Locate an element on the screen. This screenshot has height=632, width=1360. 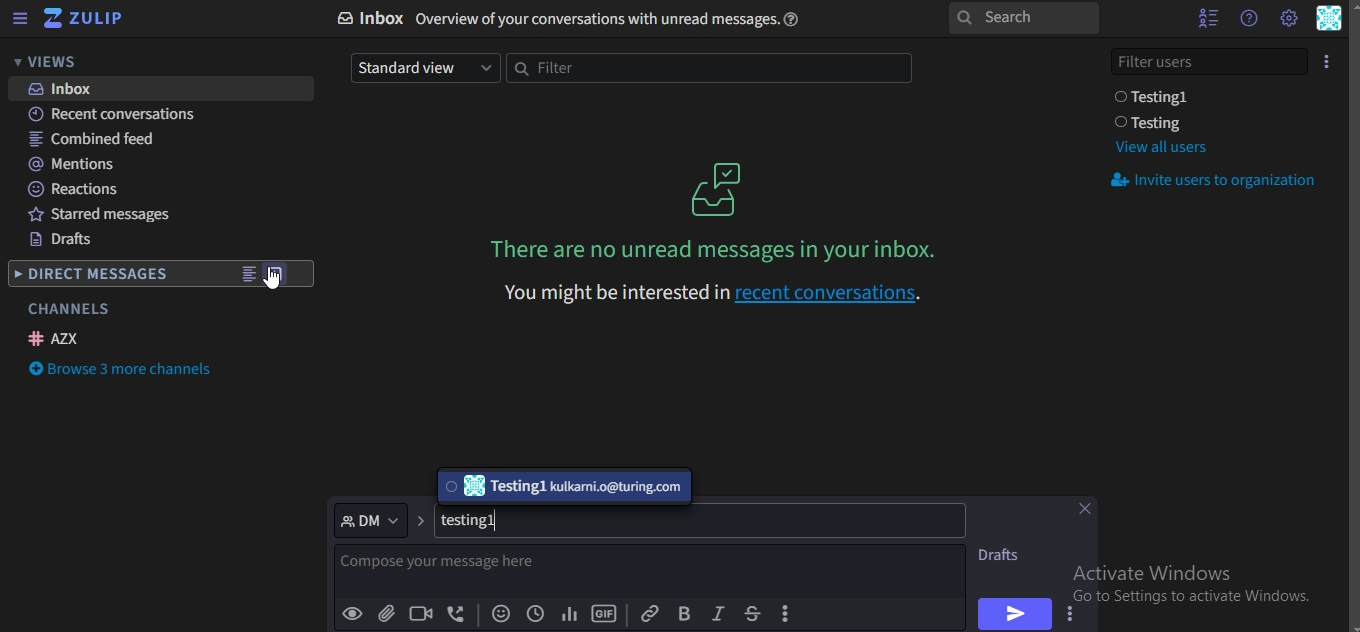
close is located at coordinates (1089, 511).